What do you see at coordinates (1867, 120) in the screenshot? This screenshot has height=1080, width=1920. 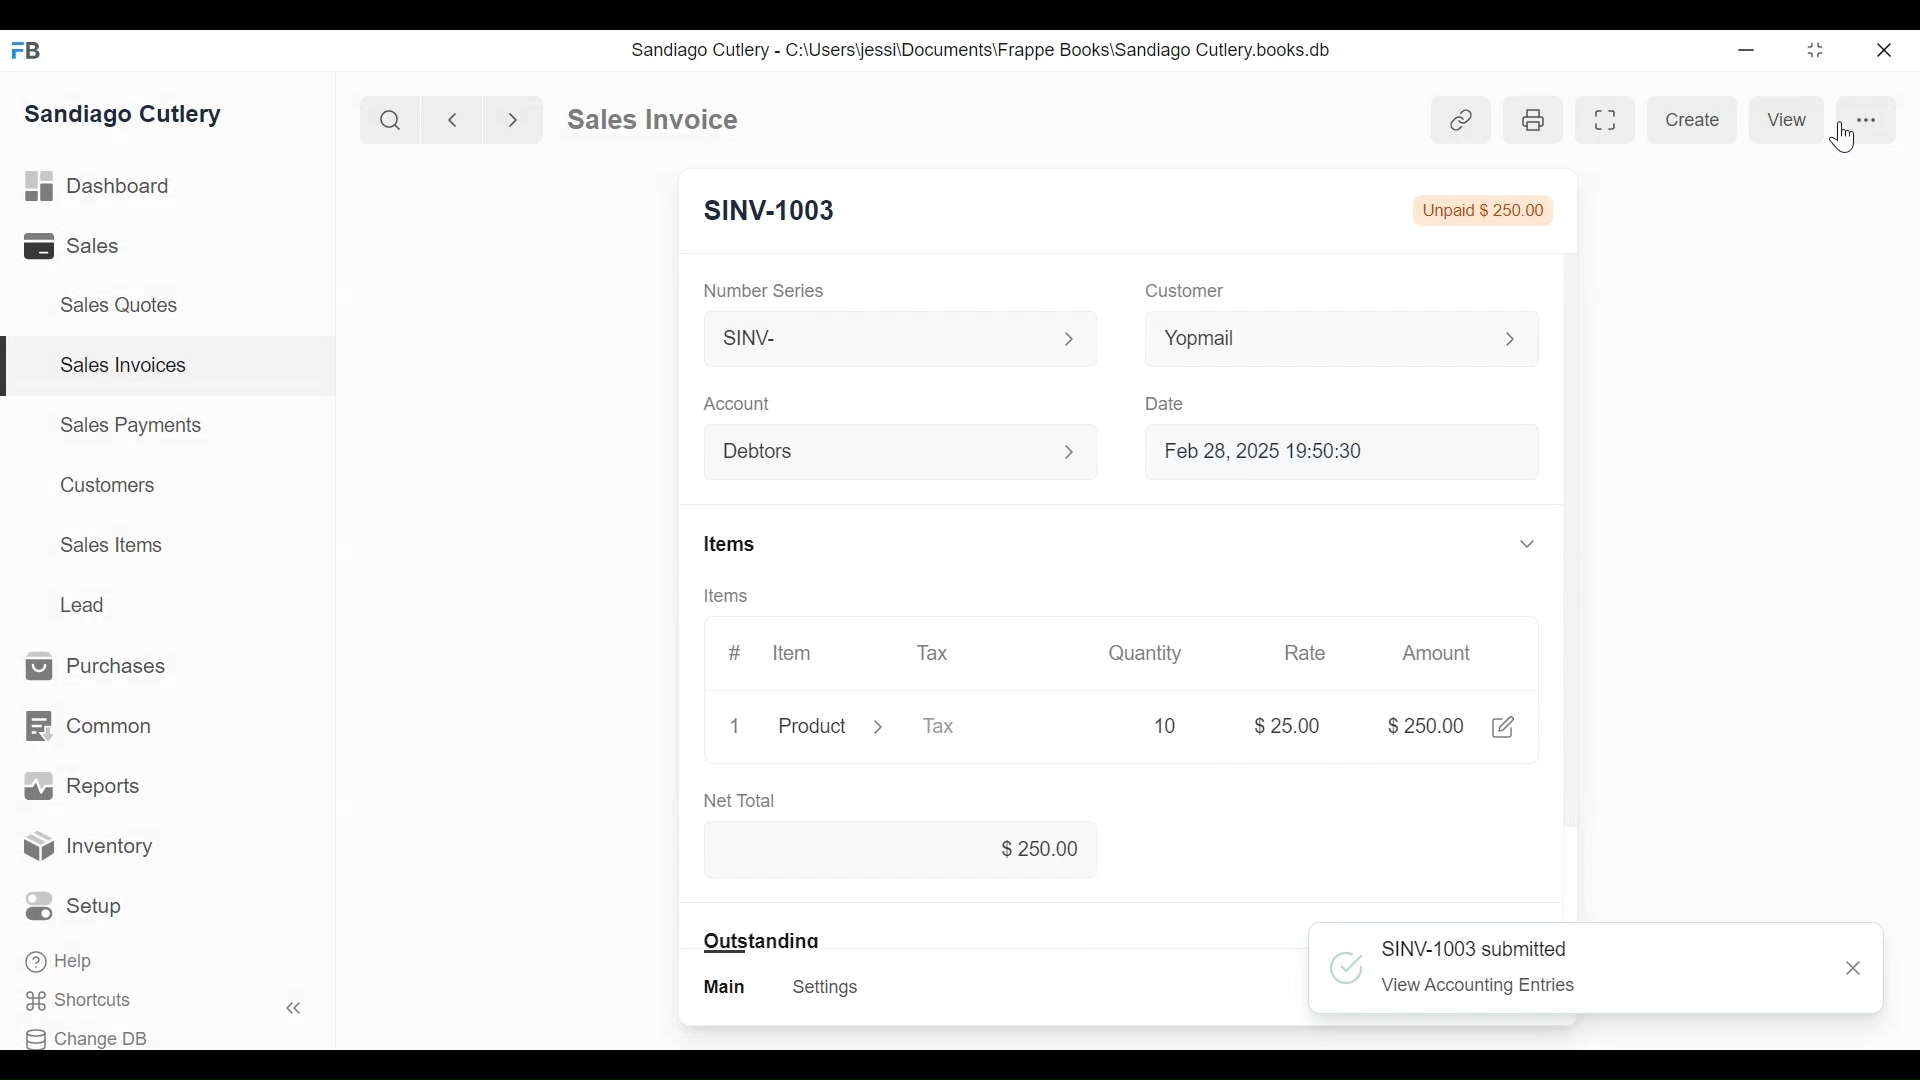 I see `more` at bounding box center [1867, 120].